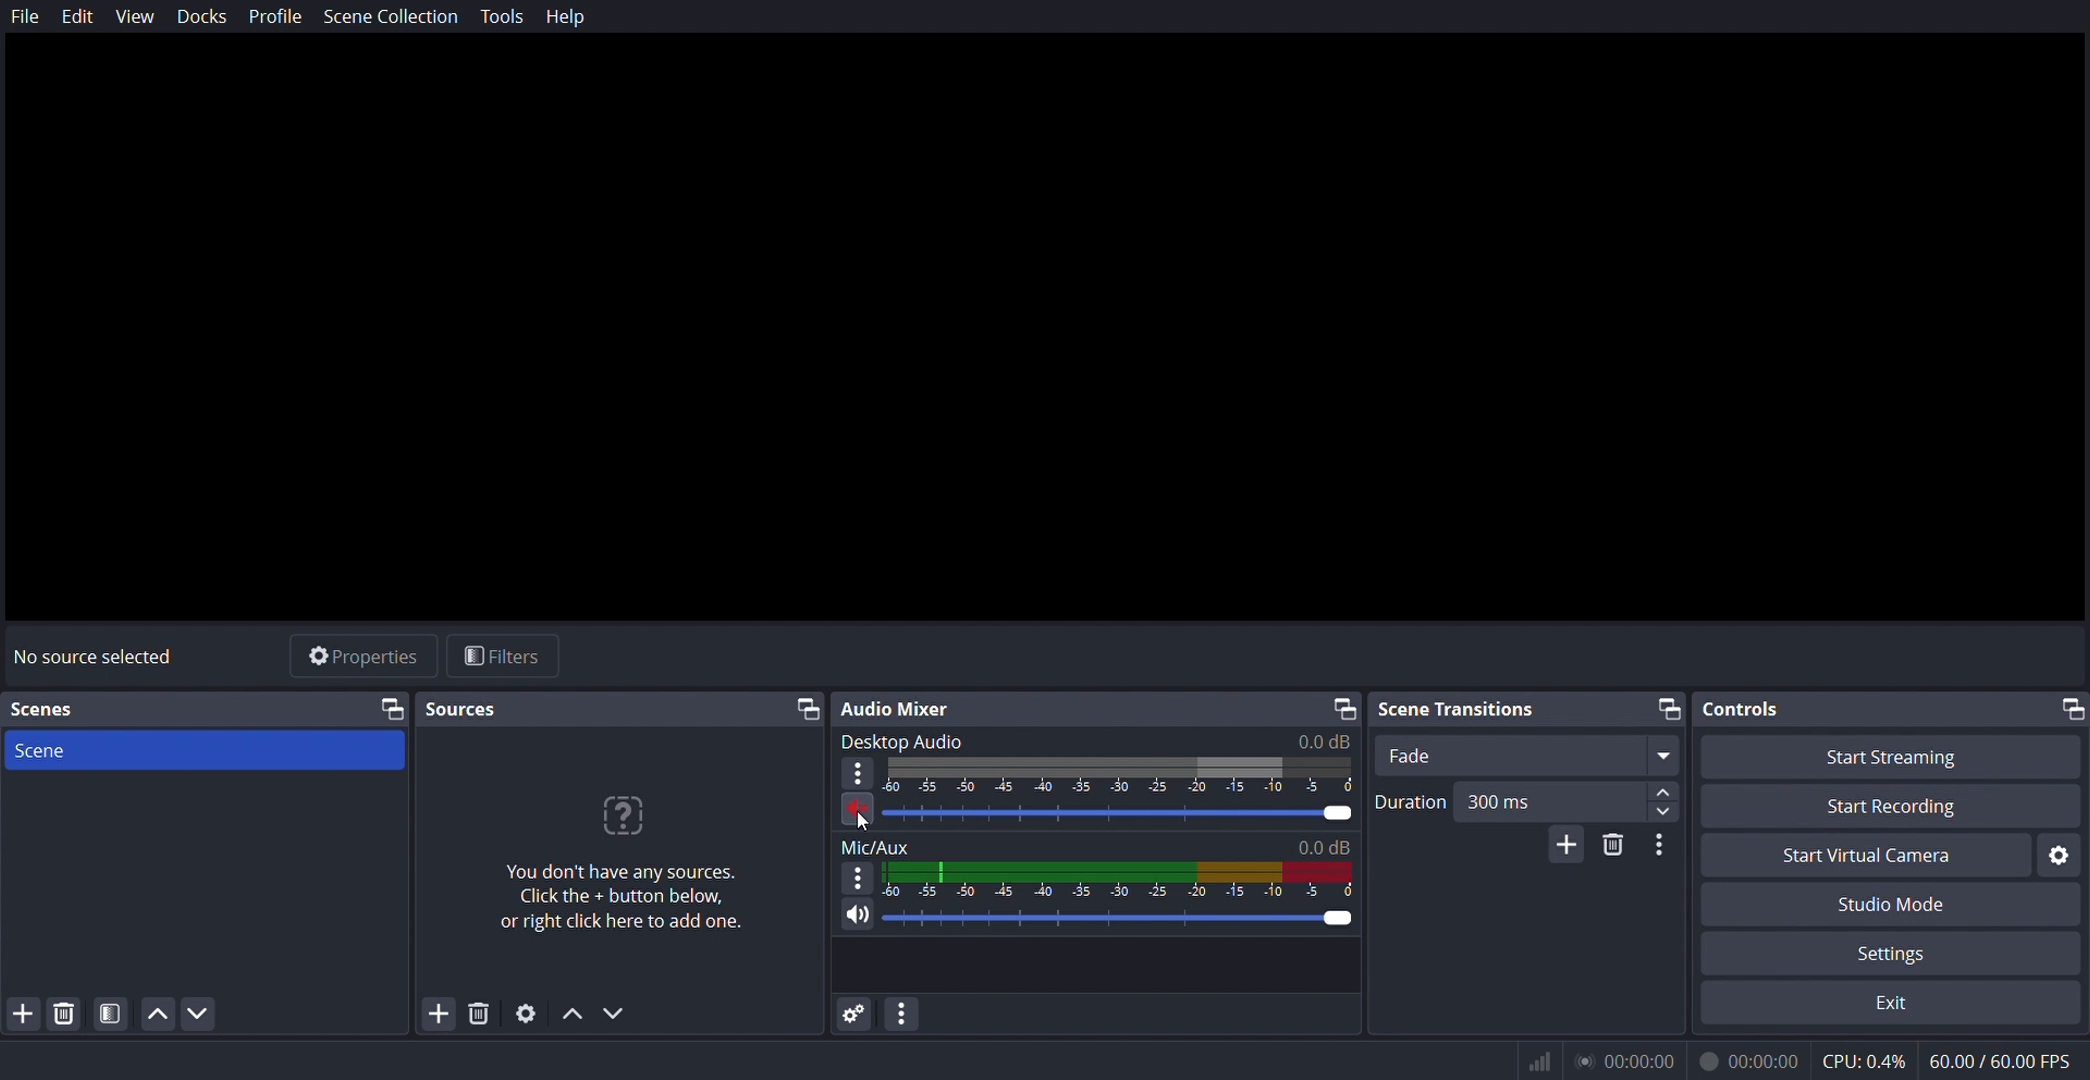 The width and height of the screenshot is (2090, 1080). I want to click on start virtual camera, so click(1872, 855).